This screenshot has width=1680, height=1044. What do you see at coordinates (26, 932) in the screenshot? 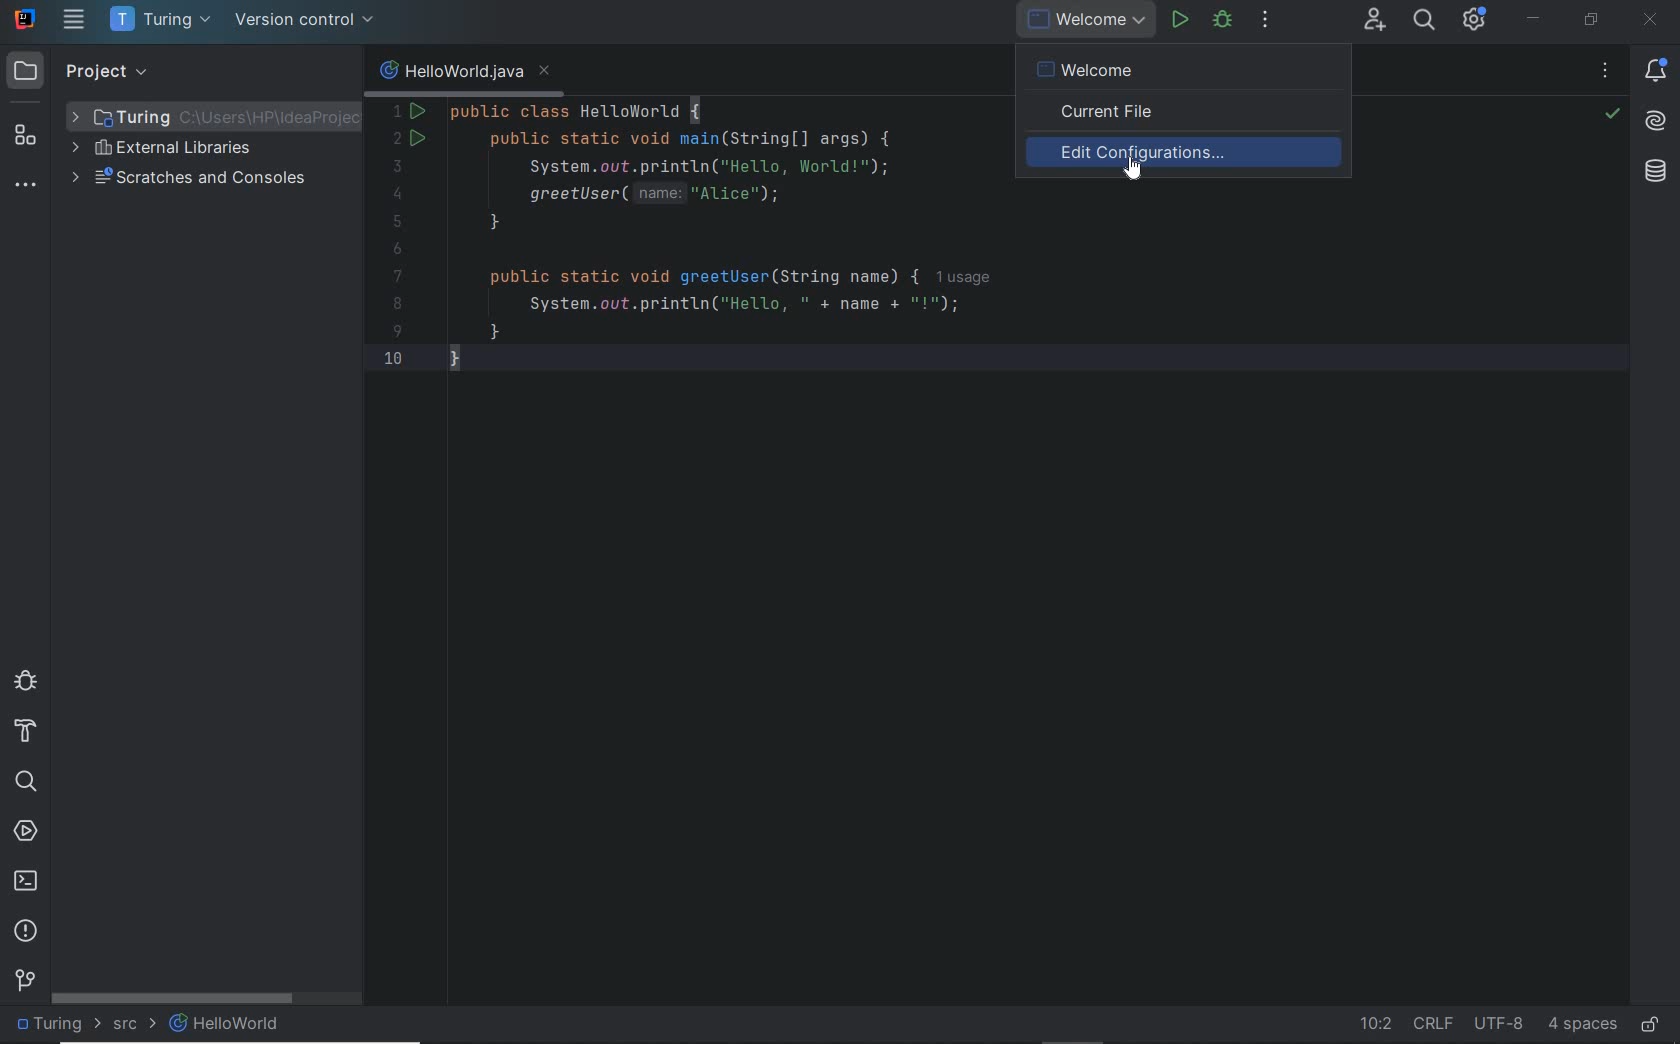
I see `problems` at bounding box center [26, 932].